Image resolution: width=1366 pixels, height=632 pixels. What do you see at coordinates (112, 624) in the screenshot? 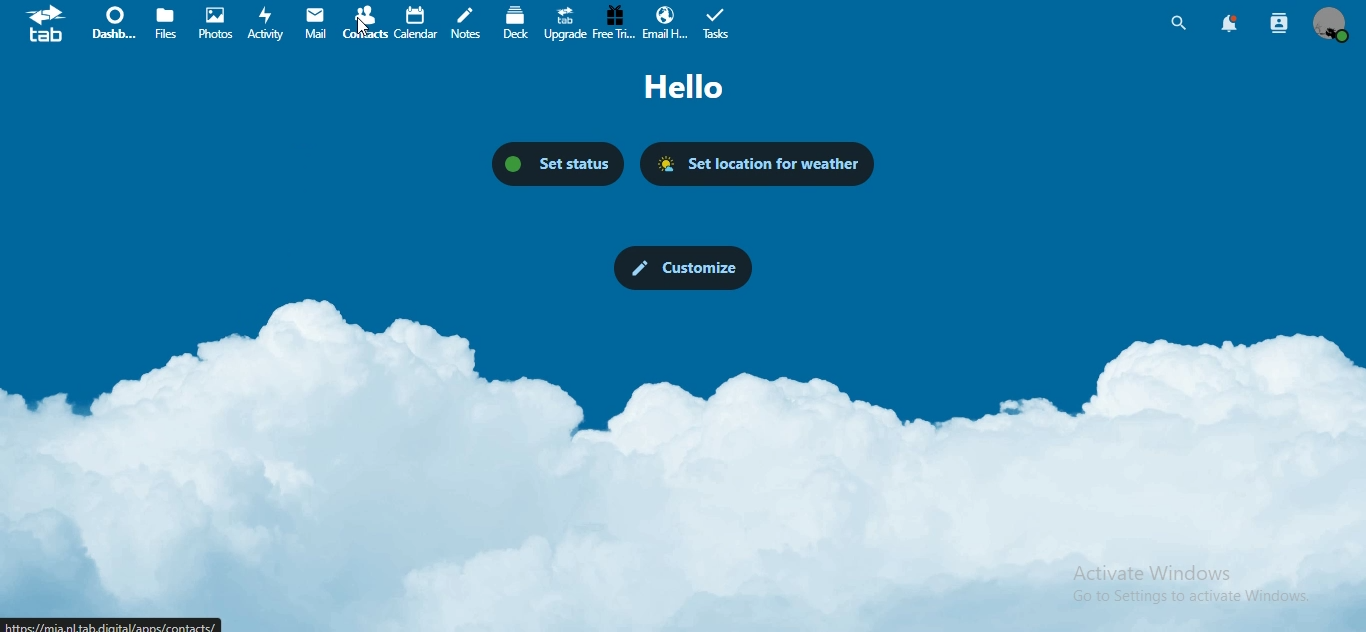
I see `https://mia.nl.tab.digital/apps/contacts/` at bounding box center [112, 624].